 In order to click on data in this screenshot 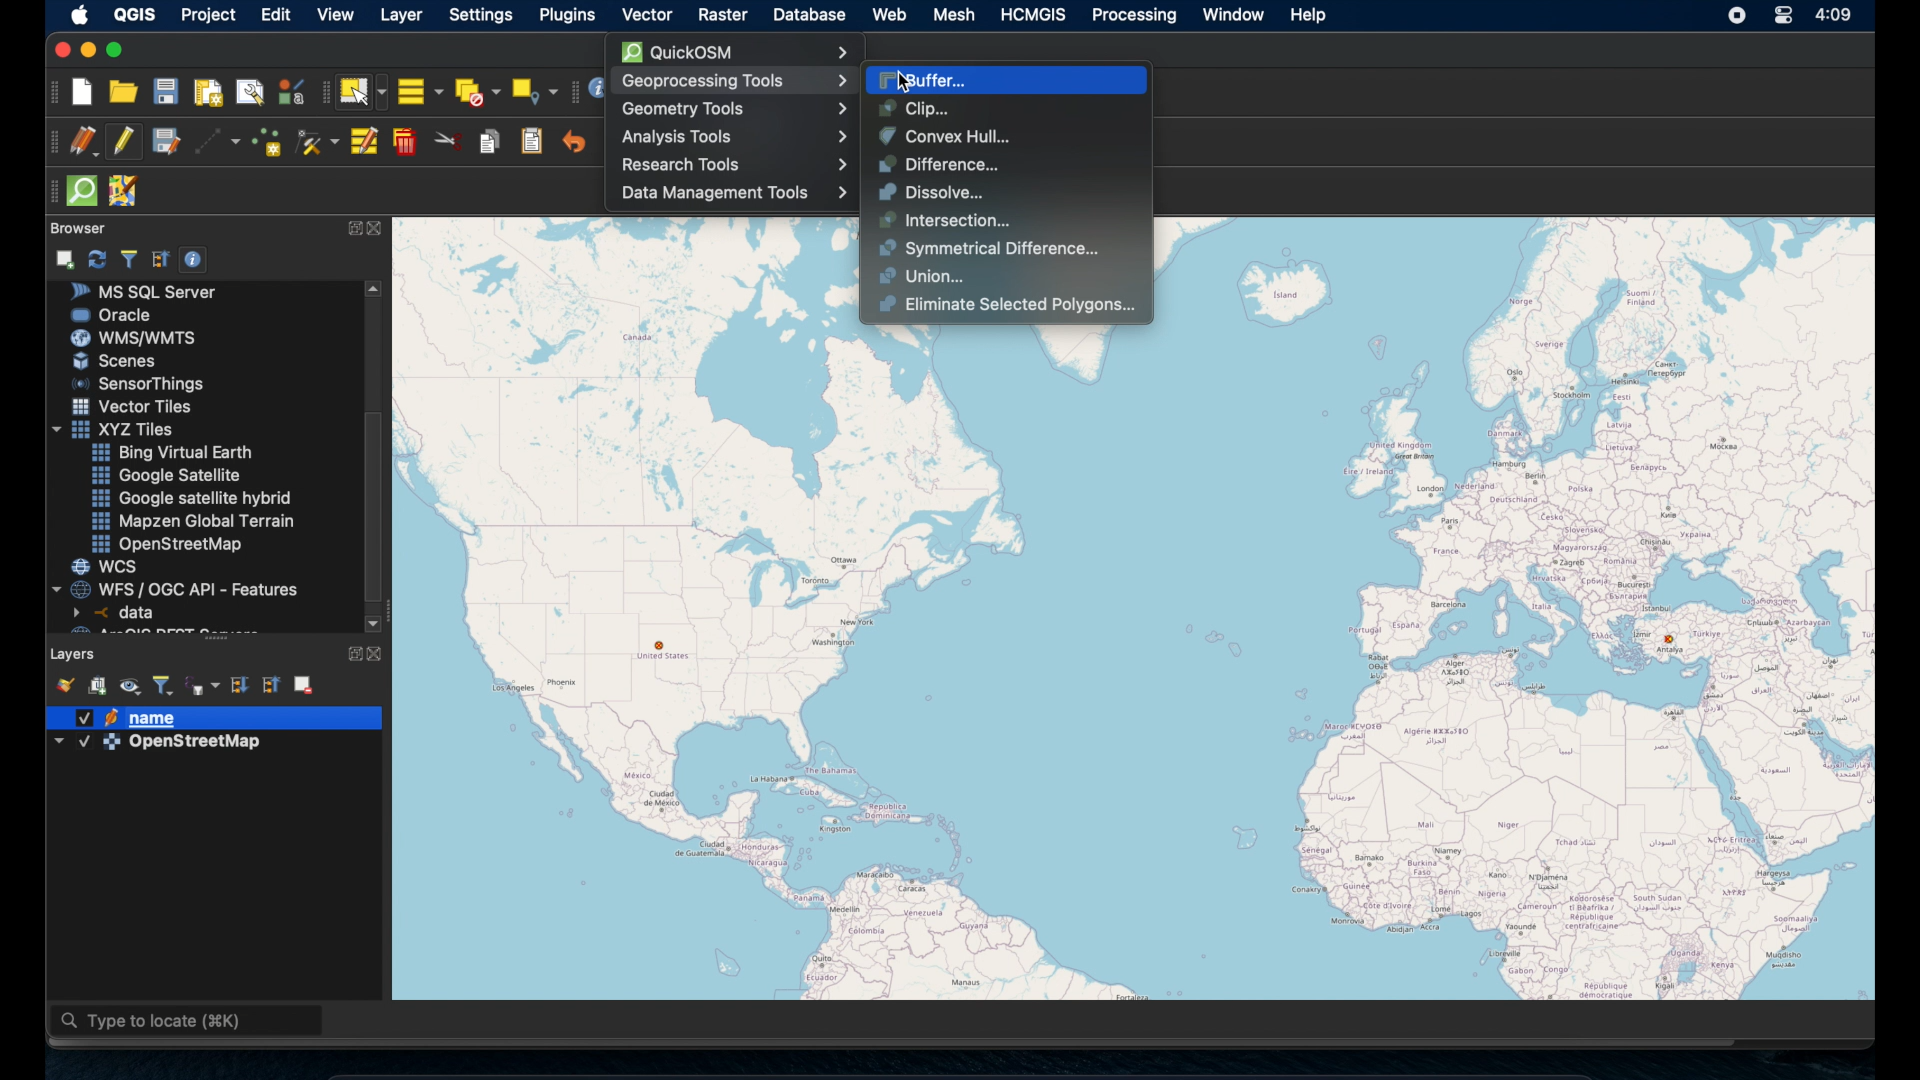, I will do `click(117, 612)`.